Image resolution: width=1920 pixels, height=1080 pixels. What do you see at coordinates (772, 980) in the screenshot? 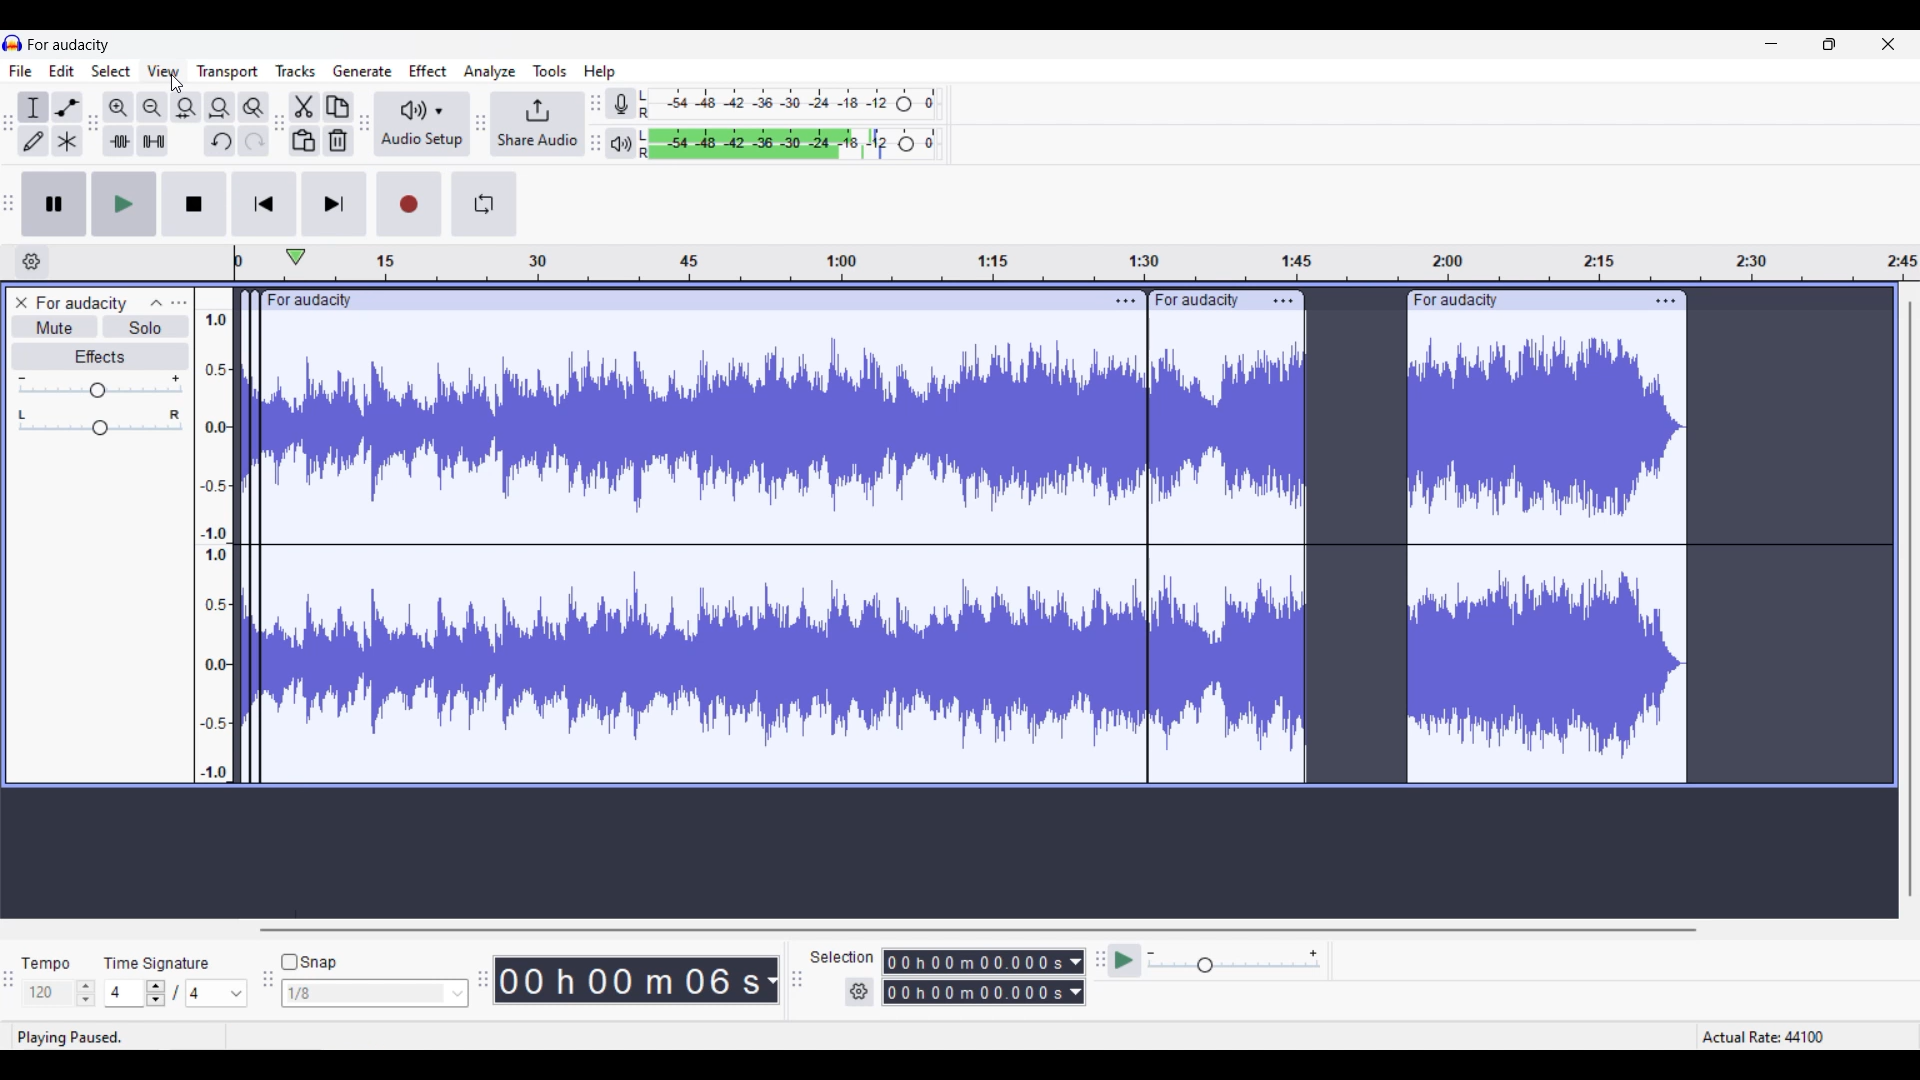
I see `Duration measurement` at bounding box center [772, 980].